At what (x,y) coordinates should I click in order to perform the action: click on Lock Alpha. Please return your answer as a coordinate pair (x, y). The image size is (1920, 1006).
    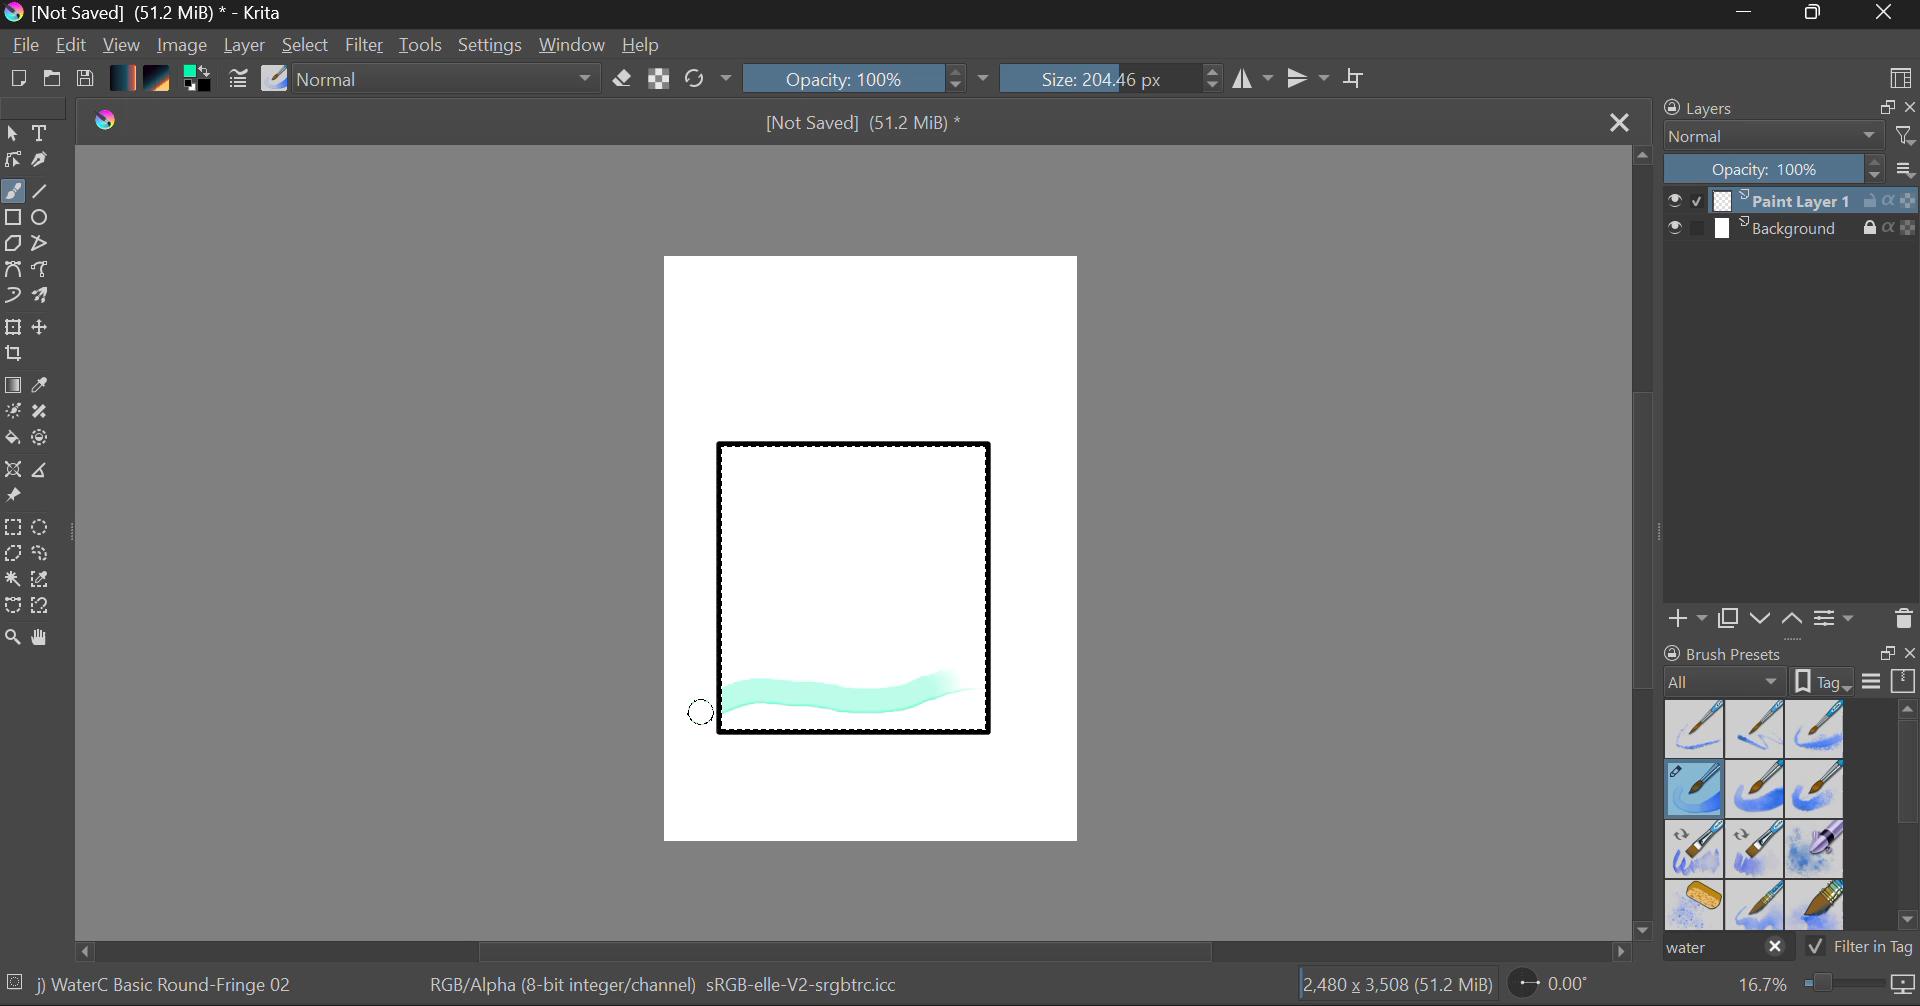
    Looking at the image, I should click on (656, 80).